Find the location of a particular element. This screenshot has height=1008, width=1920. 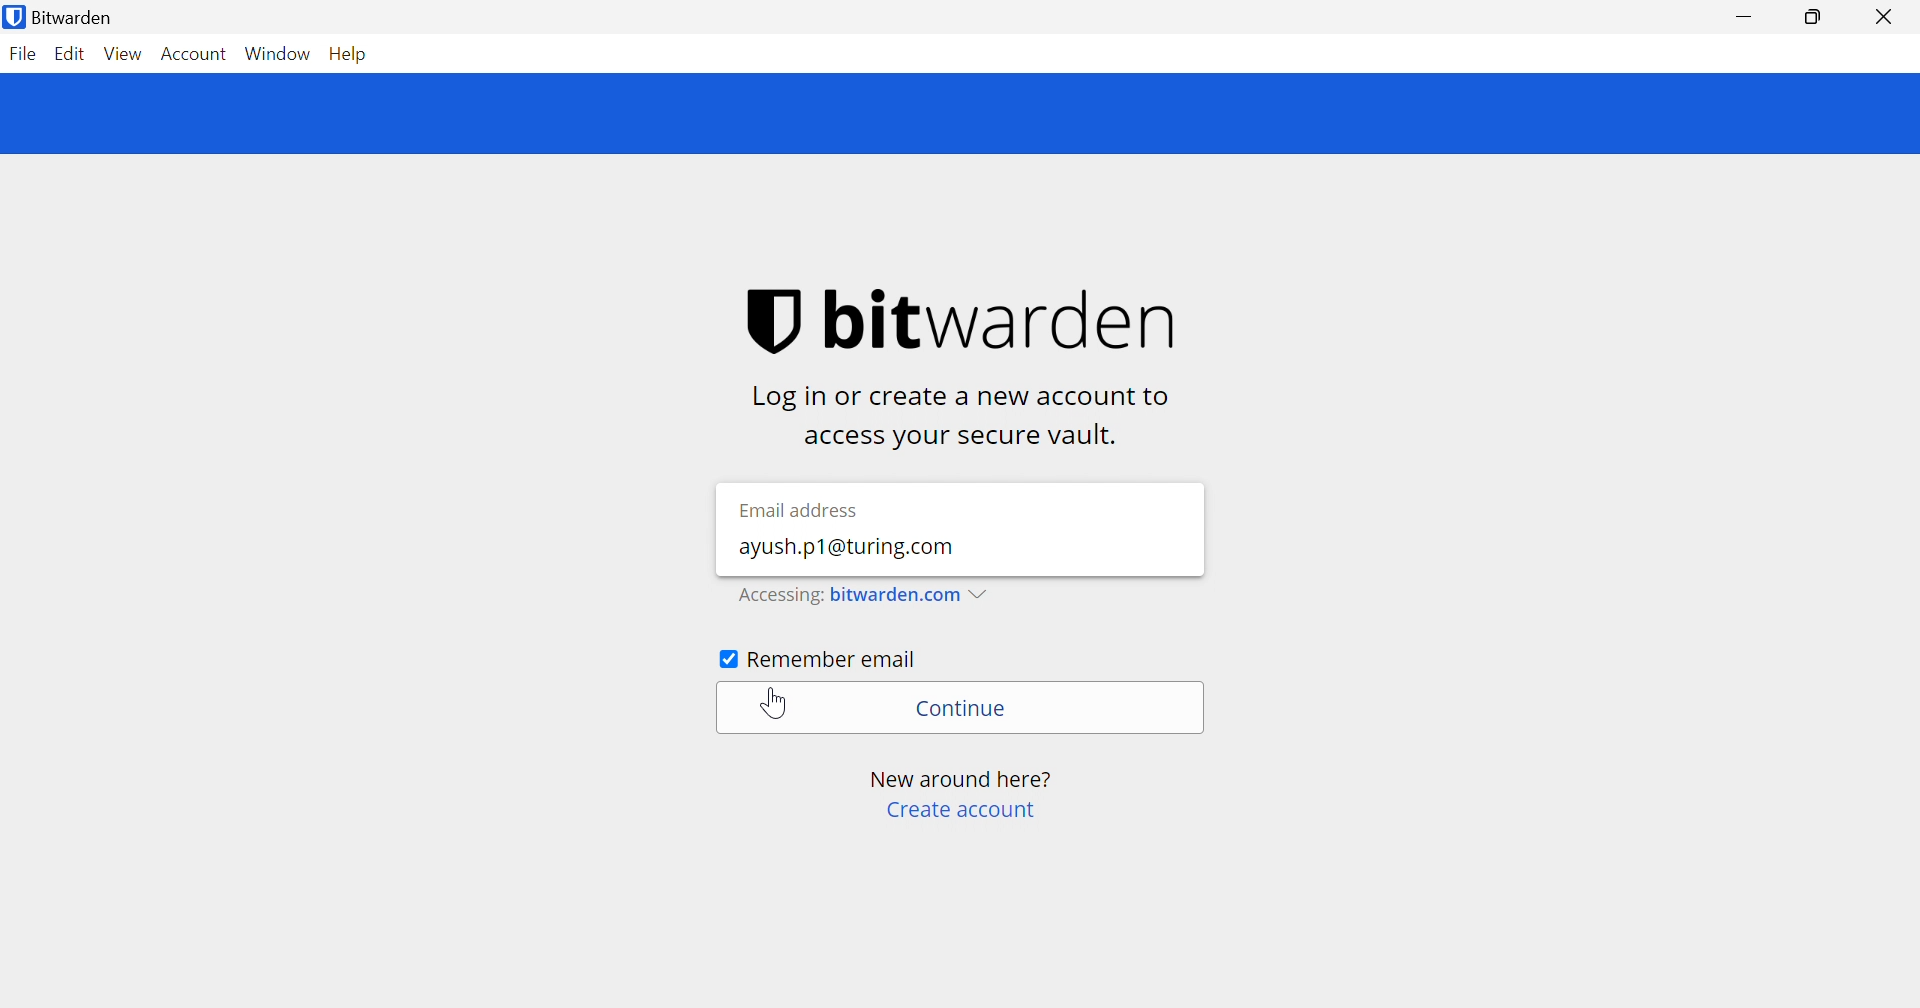

ayush.p1@turing.com is located at coordinates (845, 549).